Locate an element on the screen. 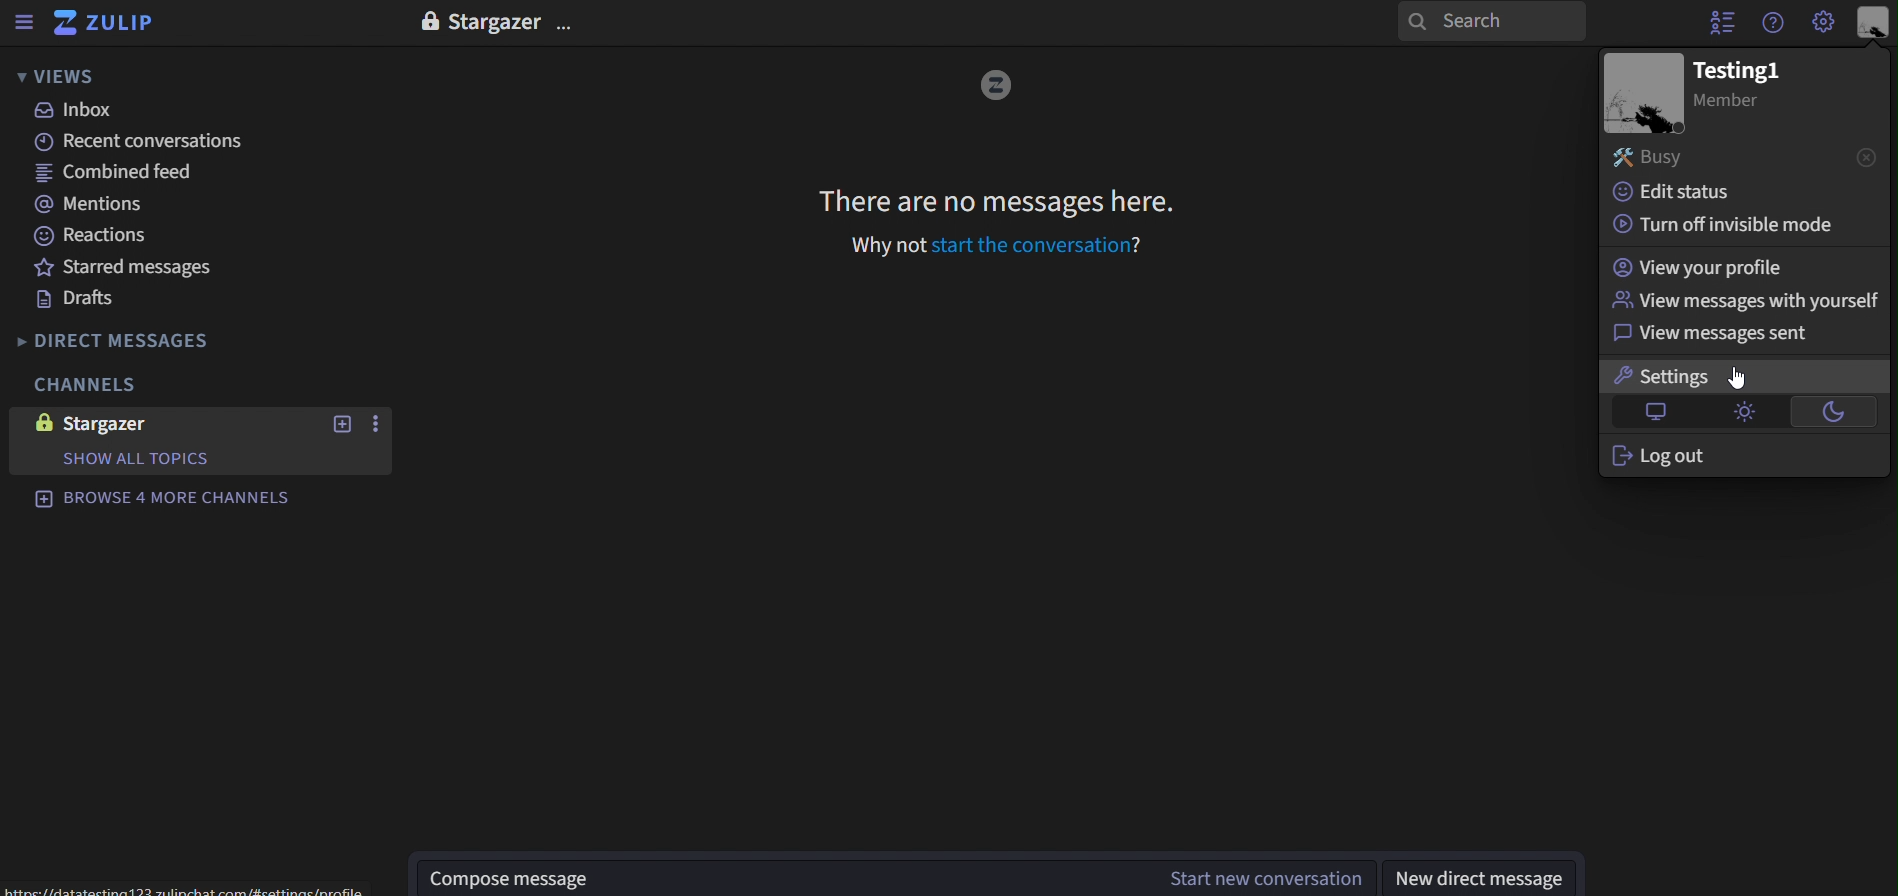  settings is located at coordinates (1657, 375).